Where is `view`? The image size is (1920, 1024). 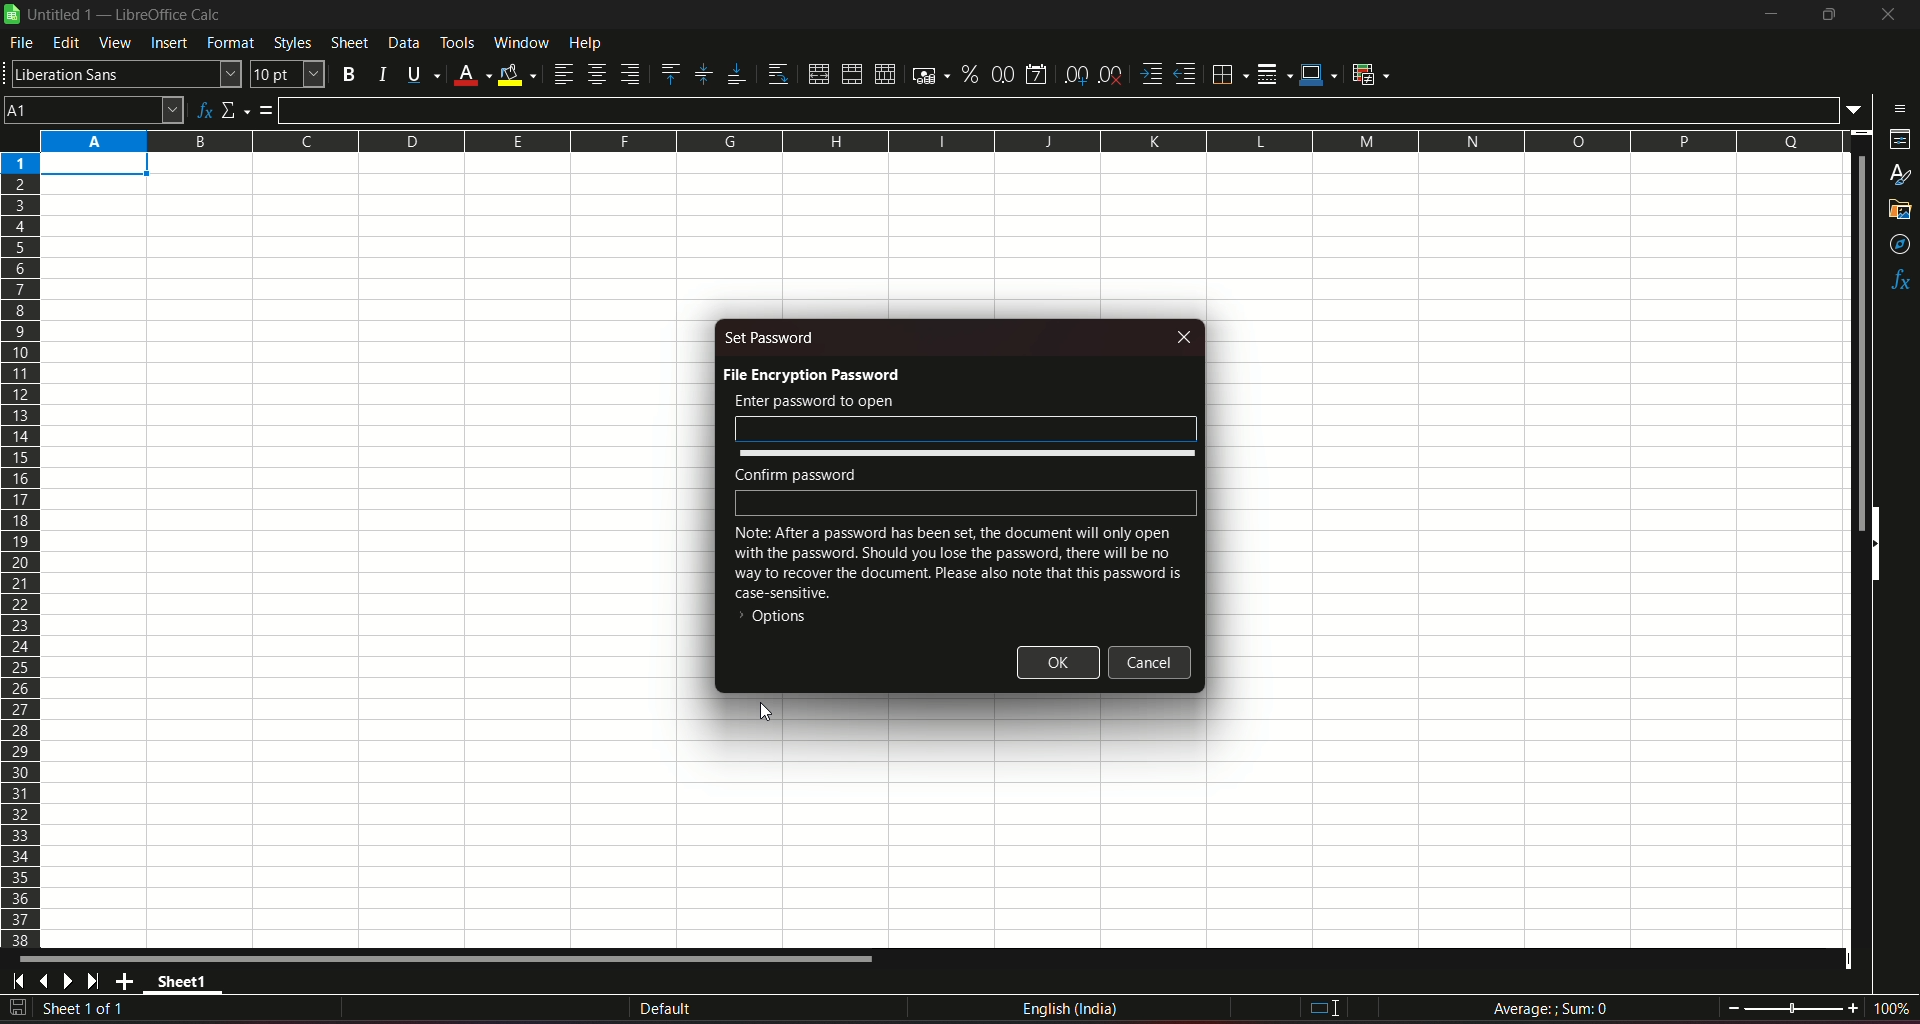 view is located at coordinates (115, 43).